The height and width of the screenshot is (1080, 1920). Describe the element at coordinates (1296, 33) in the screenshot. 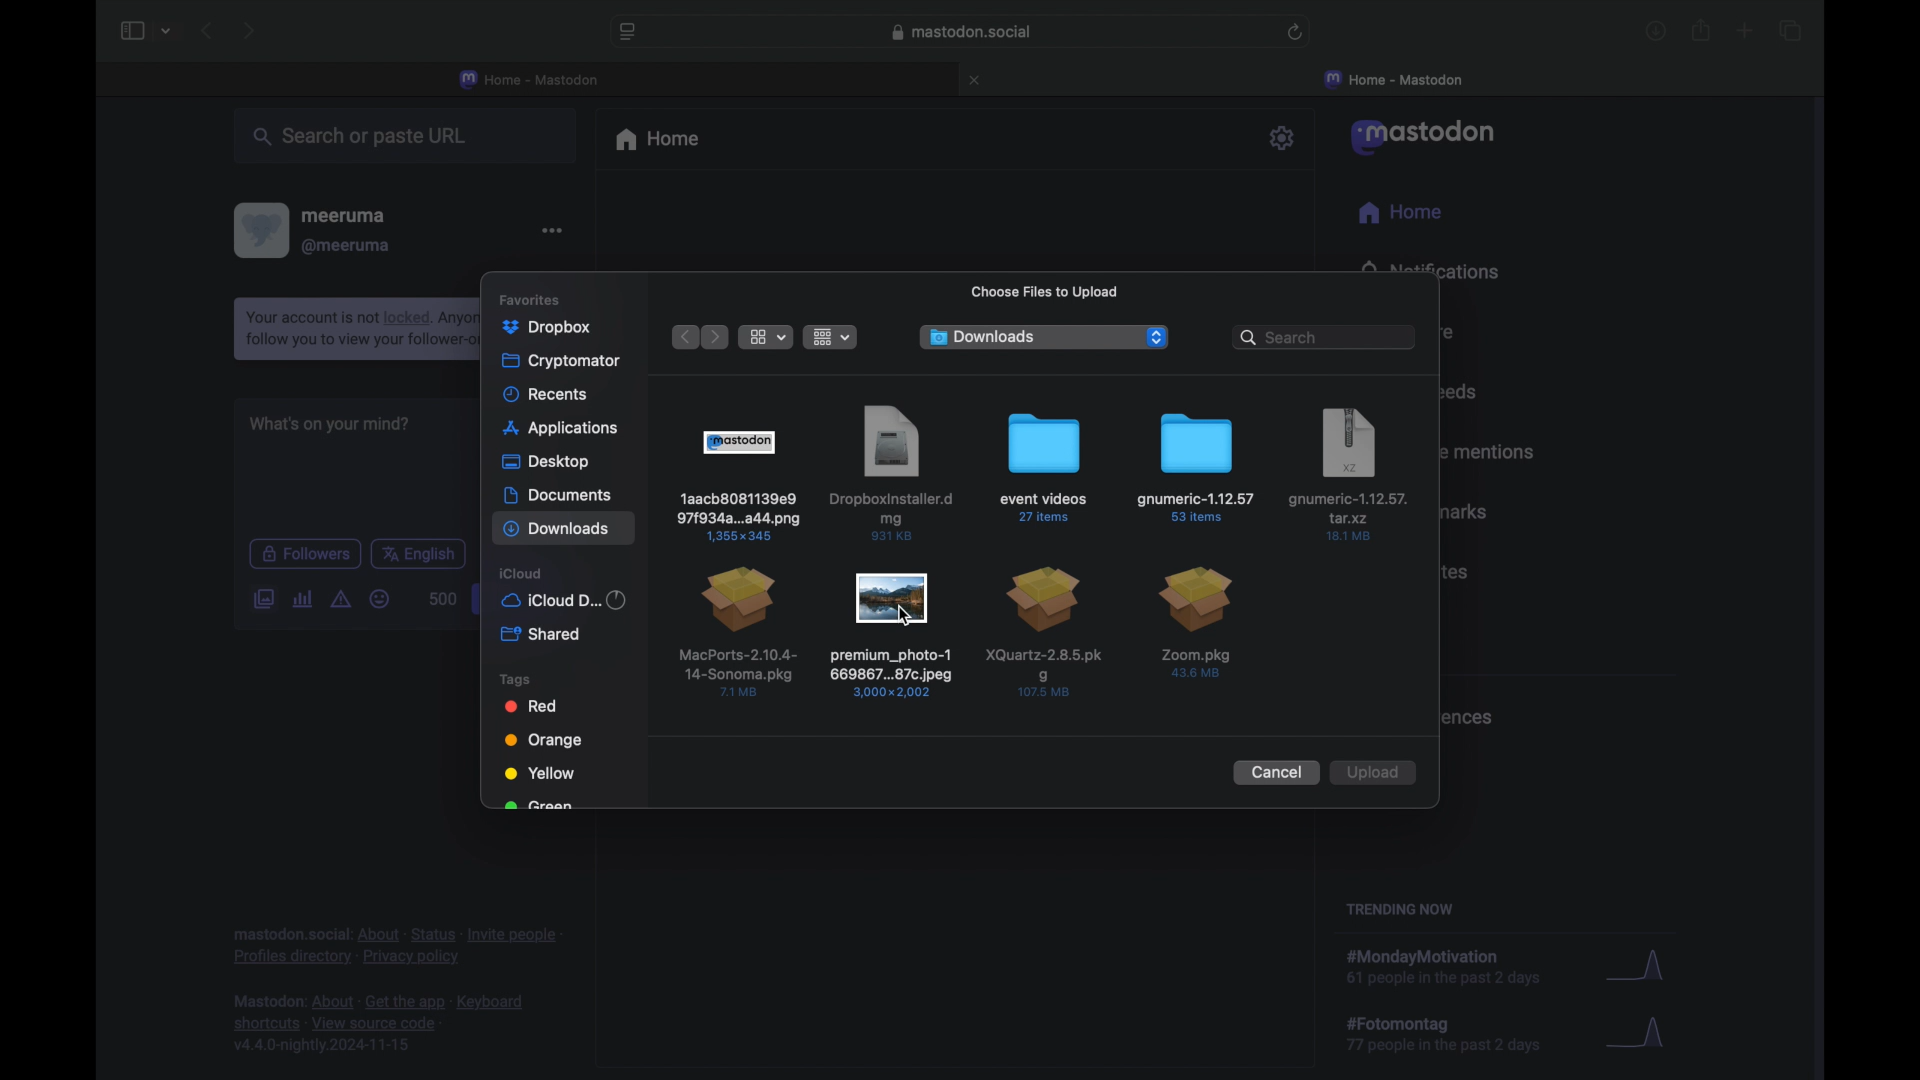

I see `refresh` at that location.